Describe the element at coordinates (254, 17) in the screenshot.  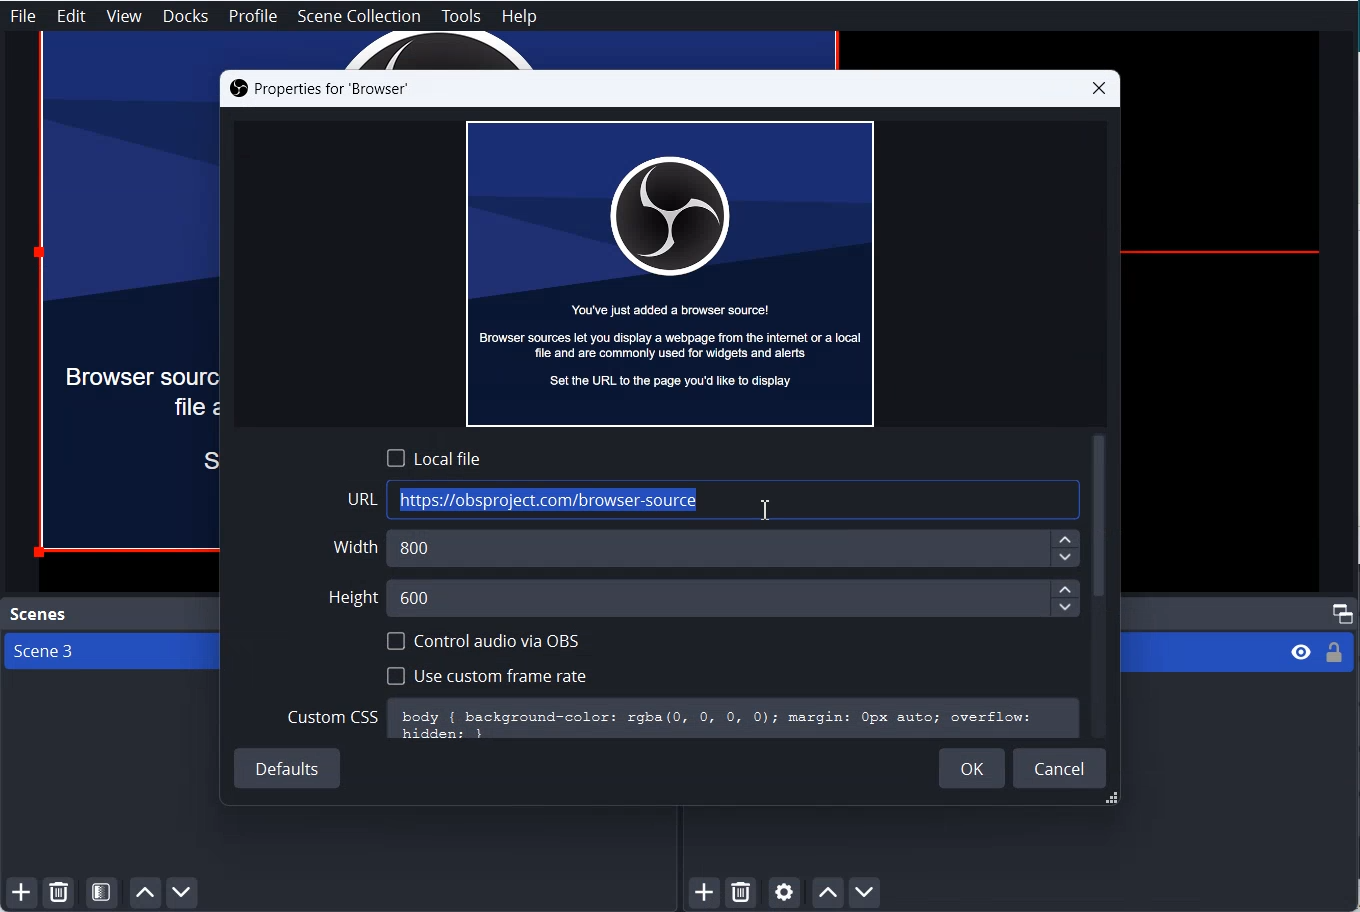
I see `Profile` at that location.